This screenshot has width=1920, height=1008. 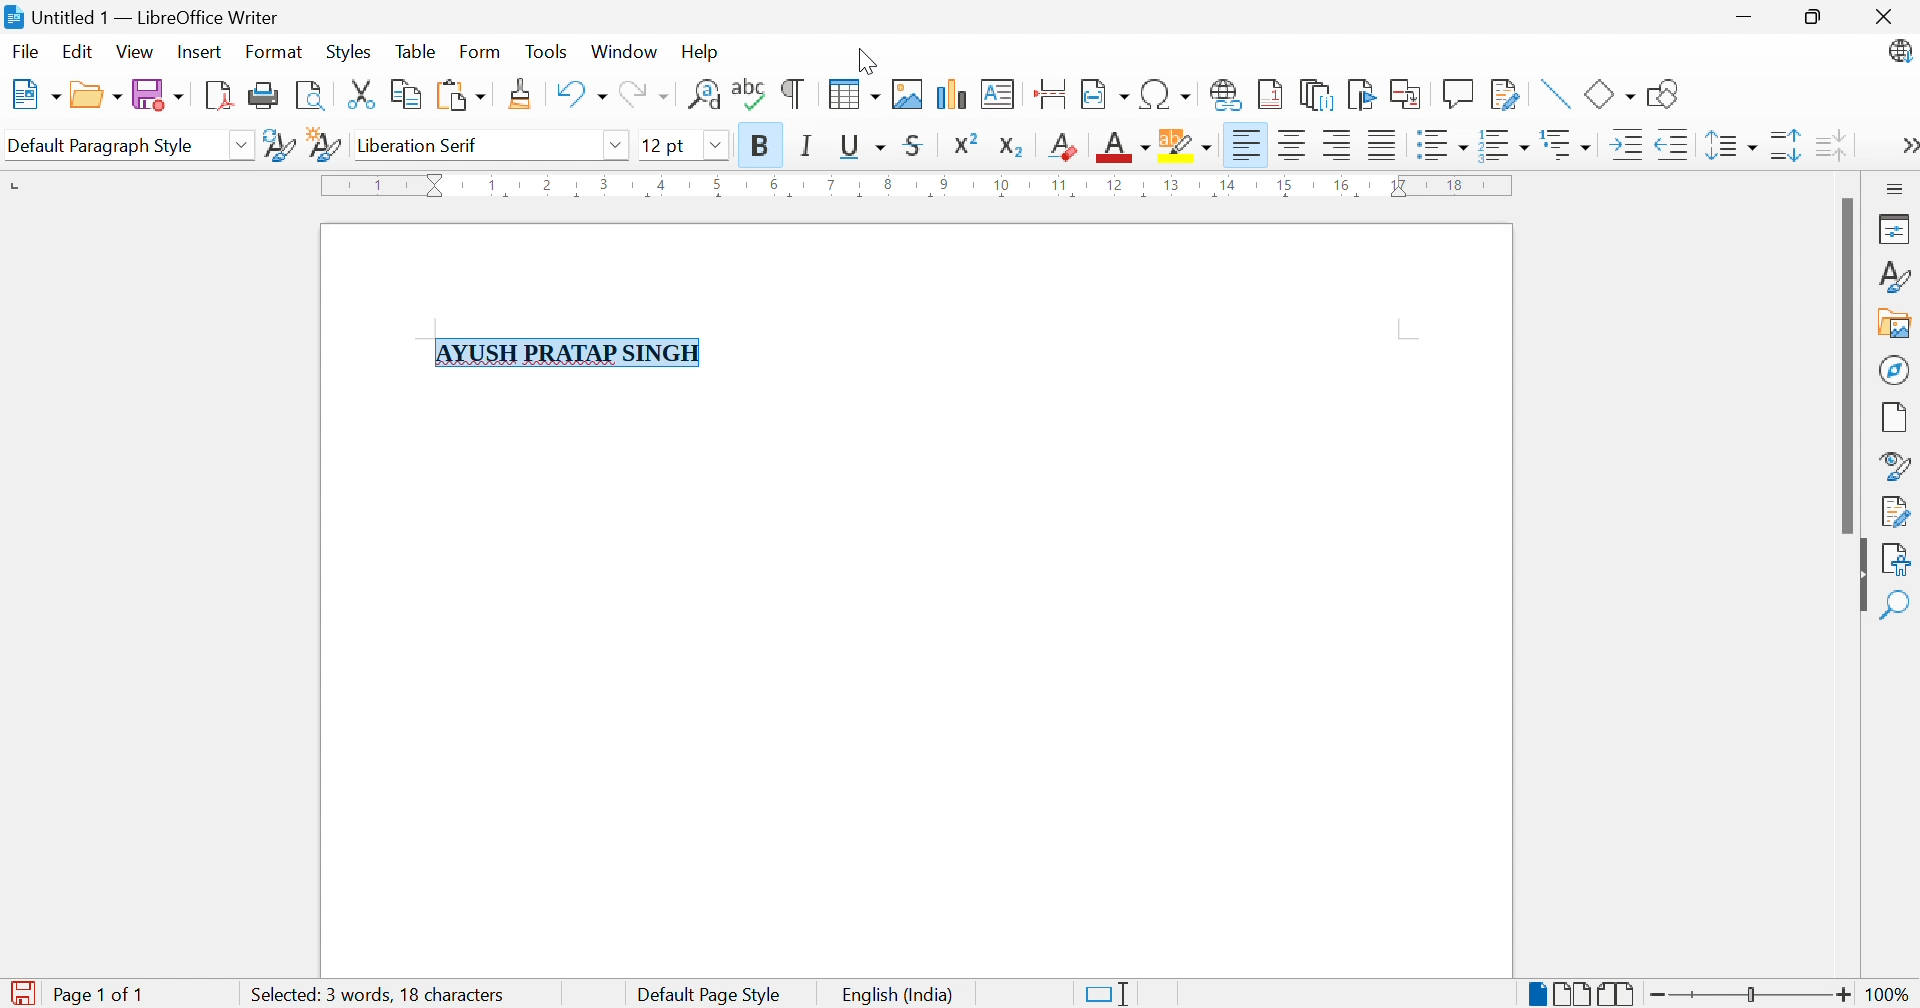 I want to click on Insert Field, so click(x=1103, y=94).